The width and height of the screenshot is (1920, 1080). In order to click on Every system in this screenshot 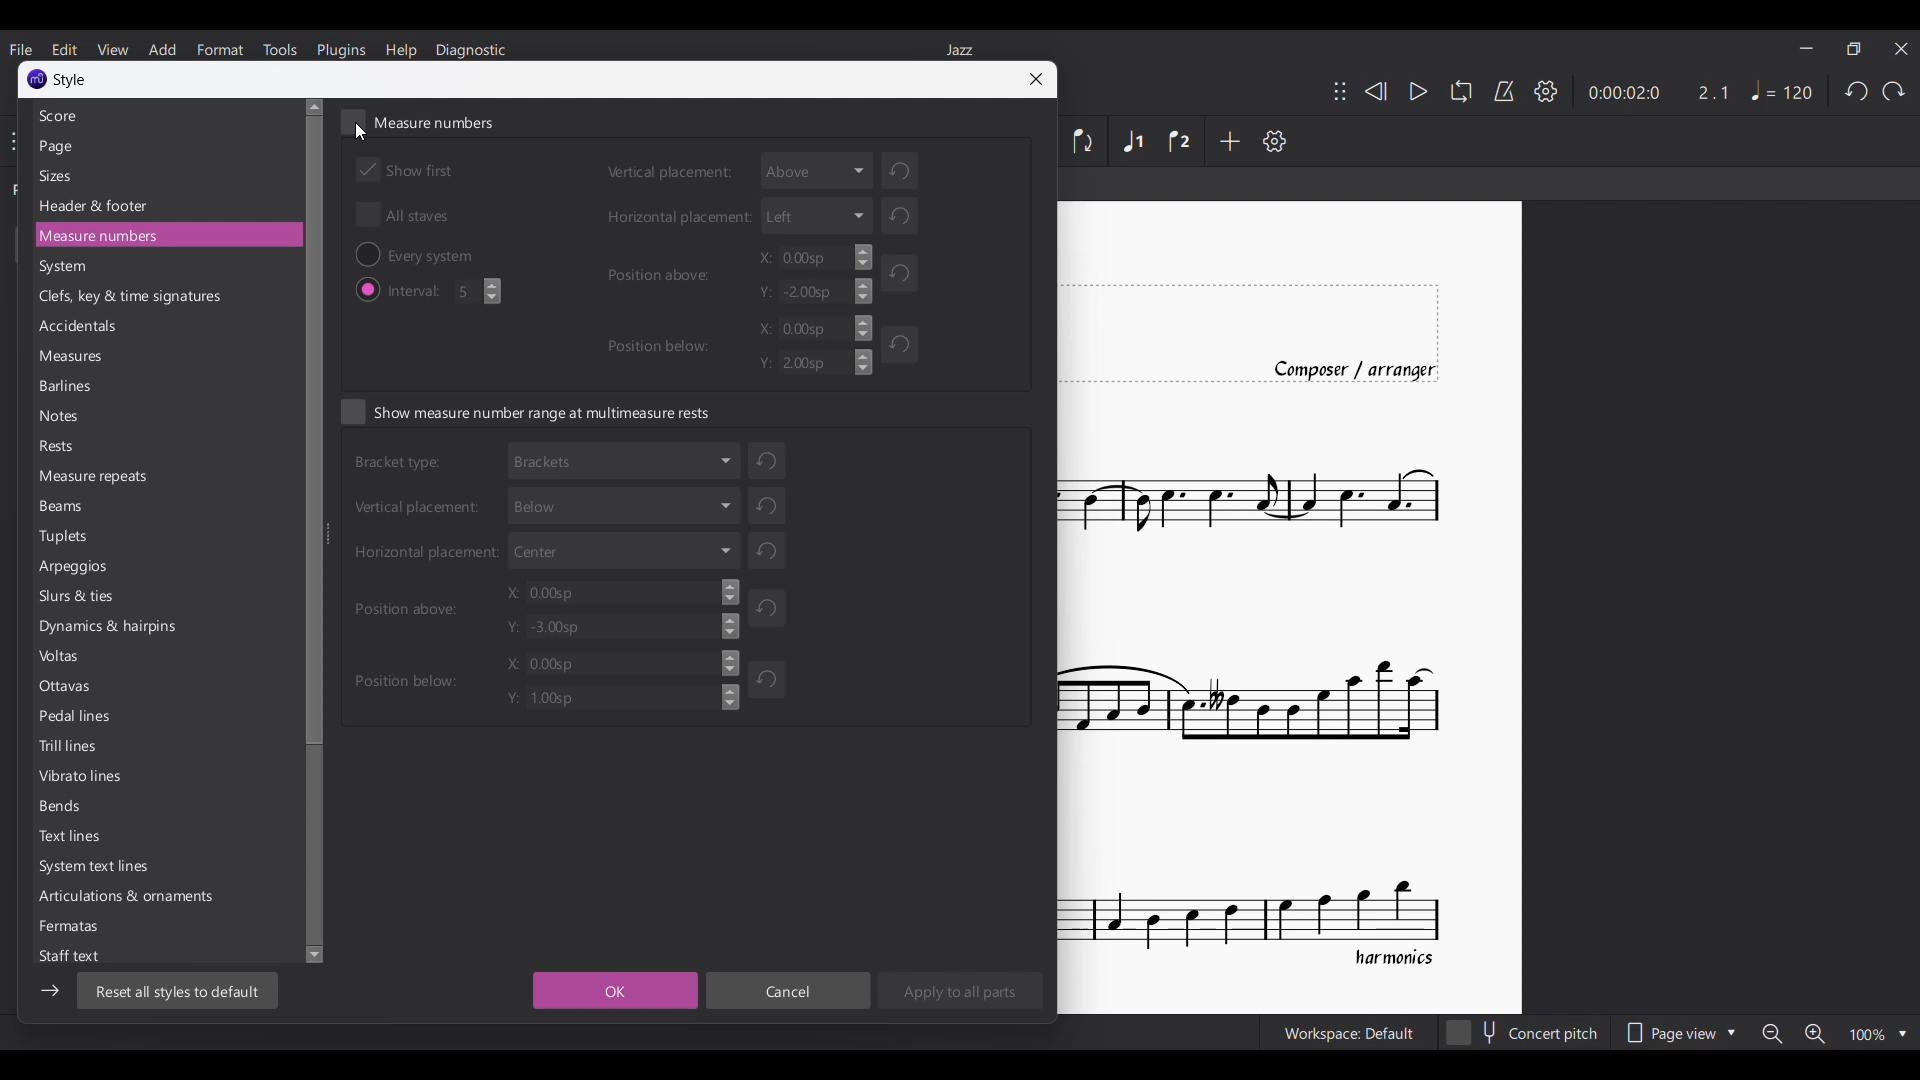, I will do `click(443, 254)`.